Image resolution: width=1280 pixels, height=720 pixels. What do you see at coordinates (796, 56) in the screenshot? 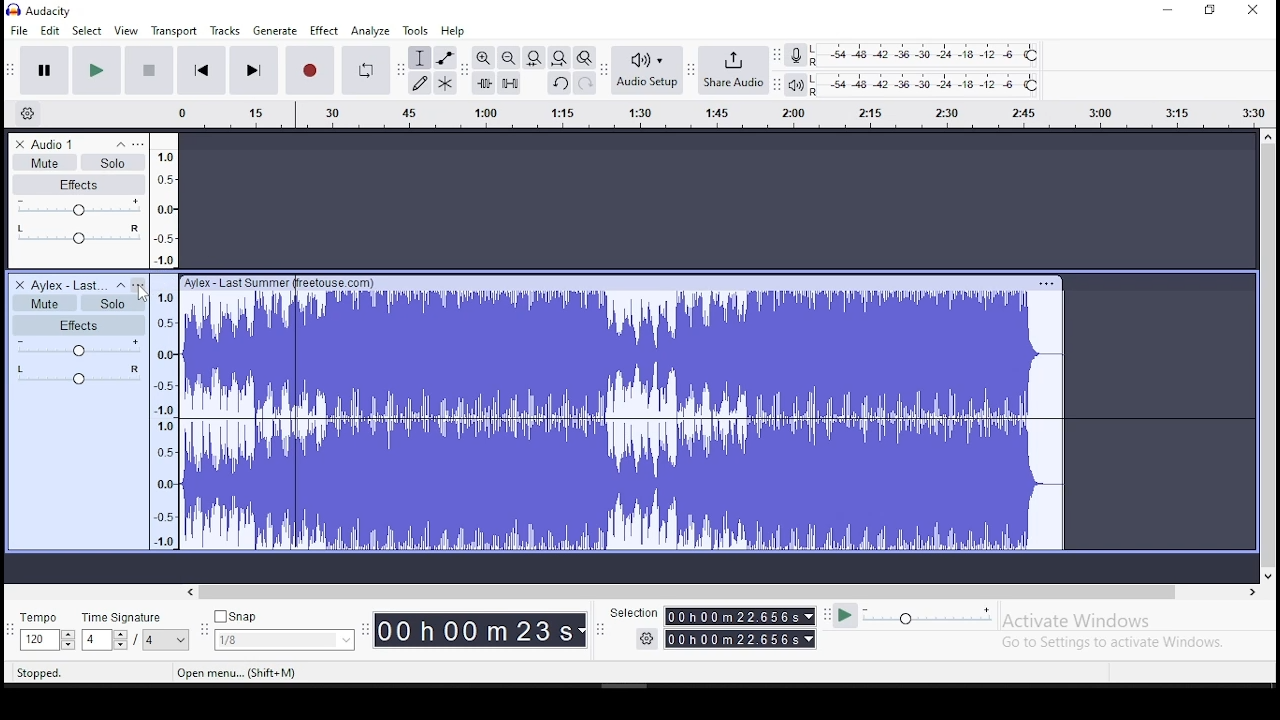
I see `record meter` at bounding box center [796, 56].